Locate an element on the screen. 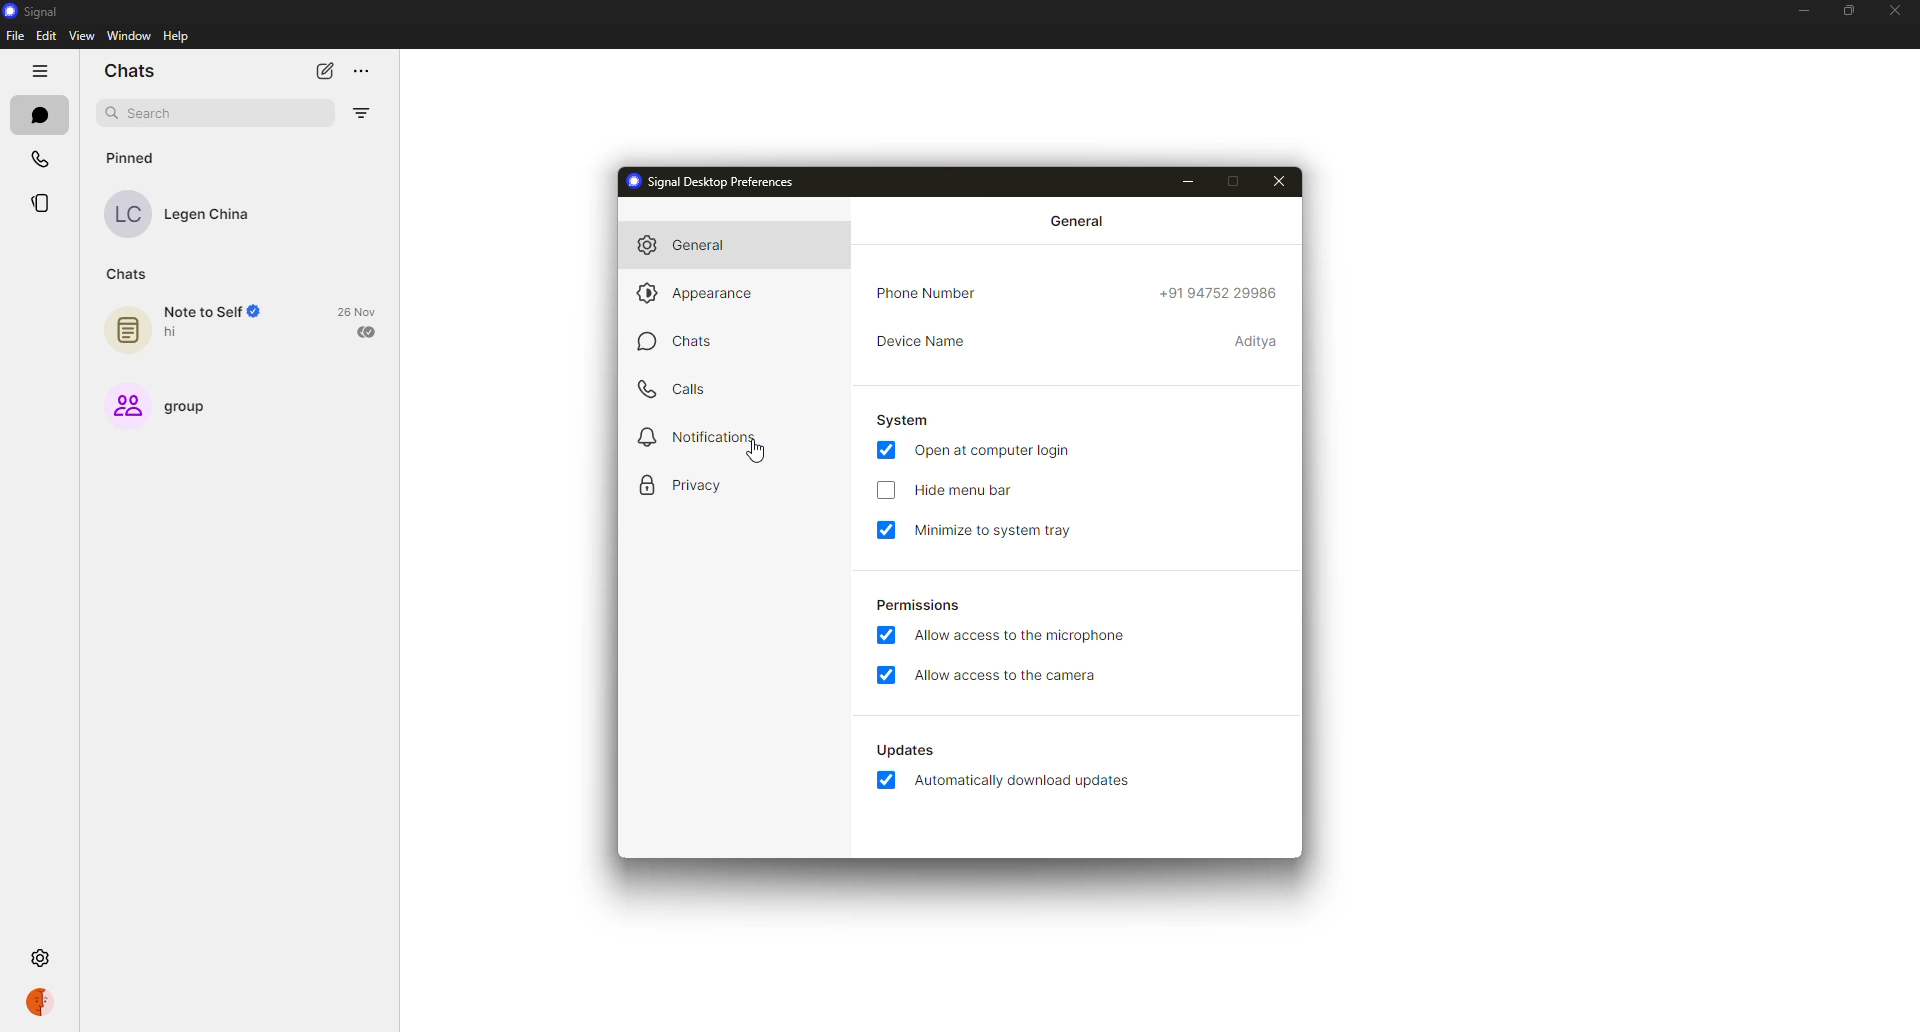  notifications is located at coordinates (705, 434).